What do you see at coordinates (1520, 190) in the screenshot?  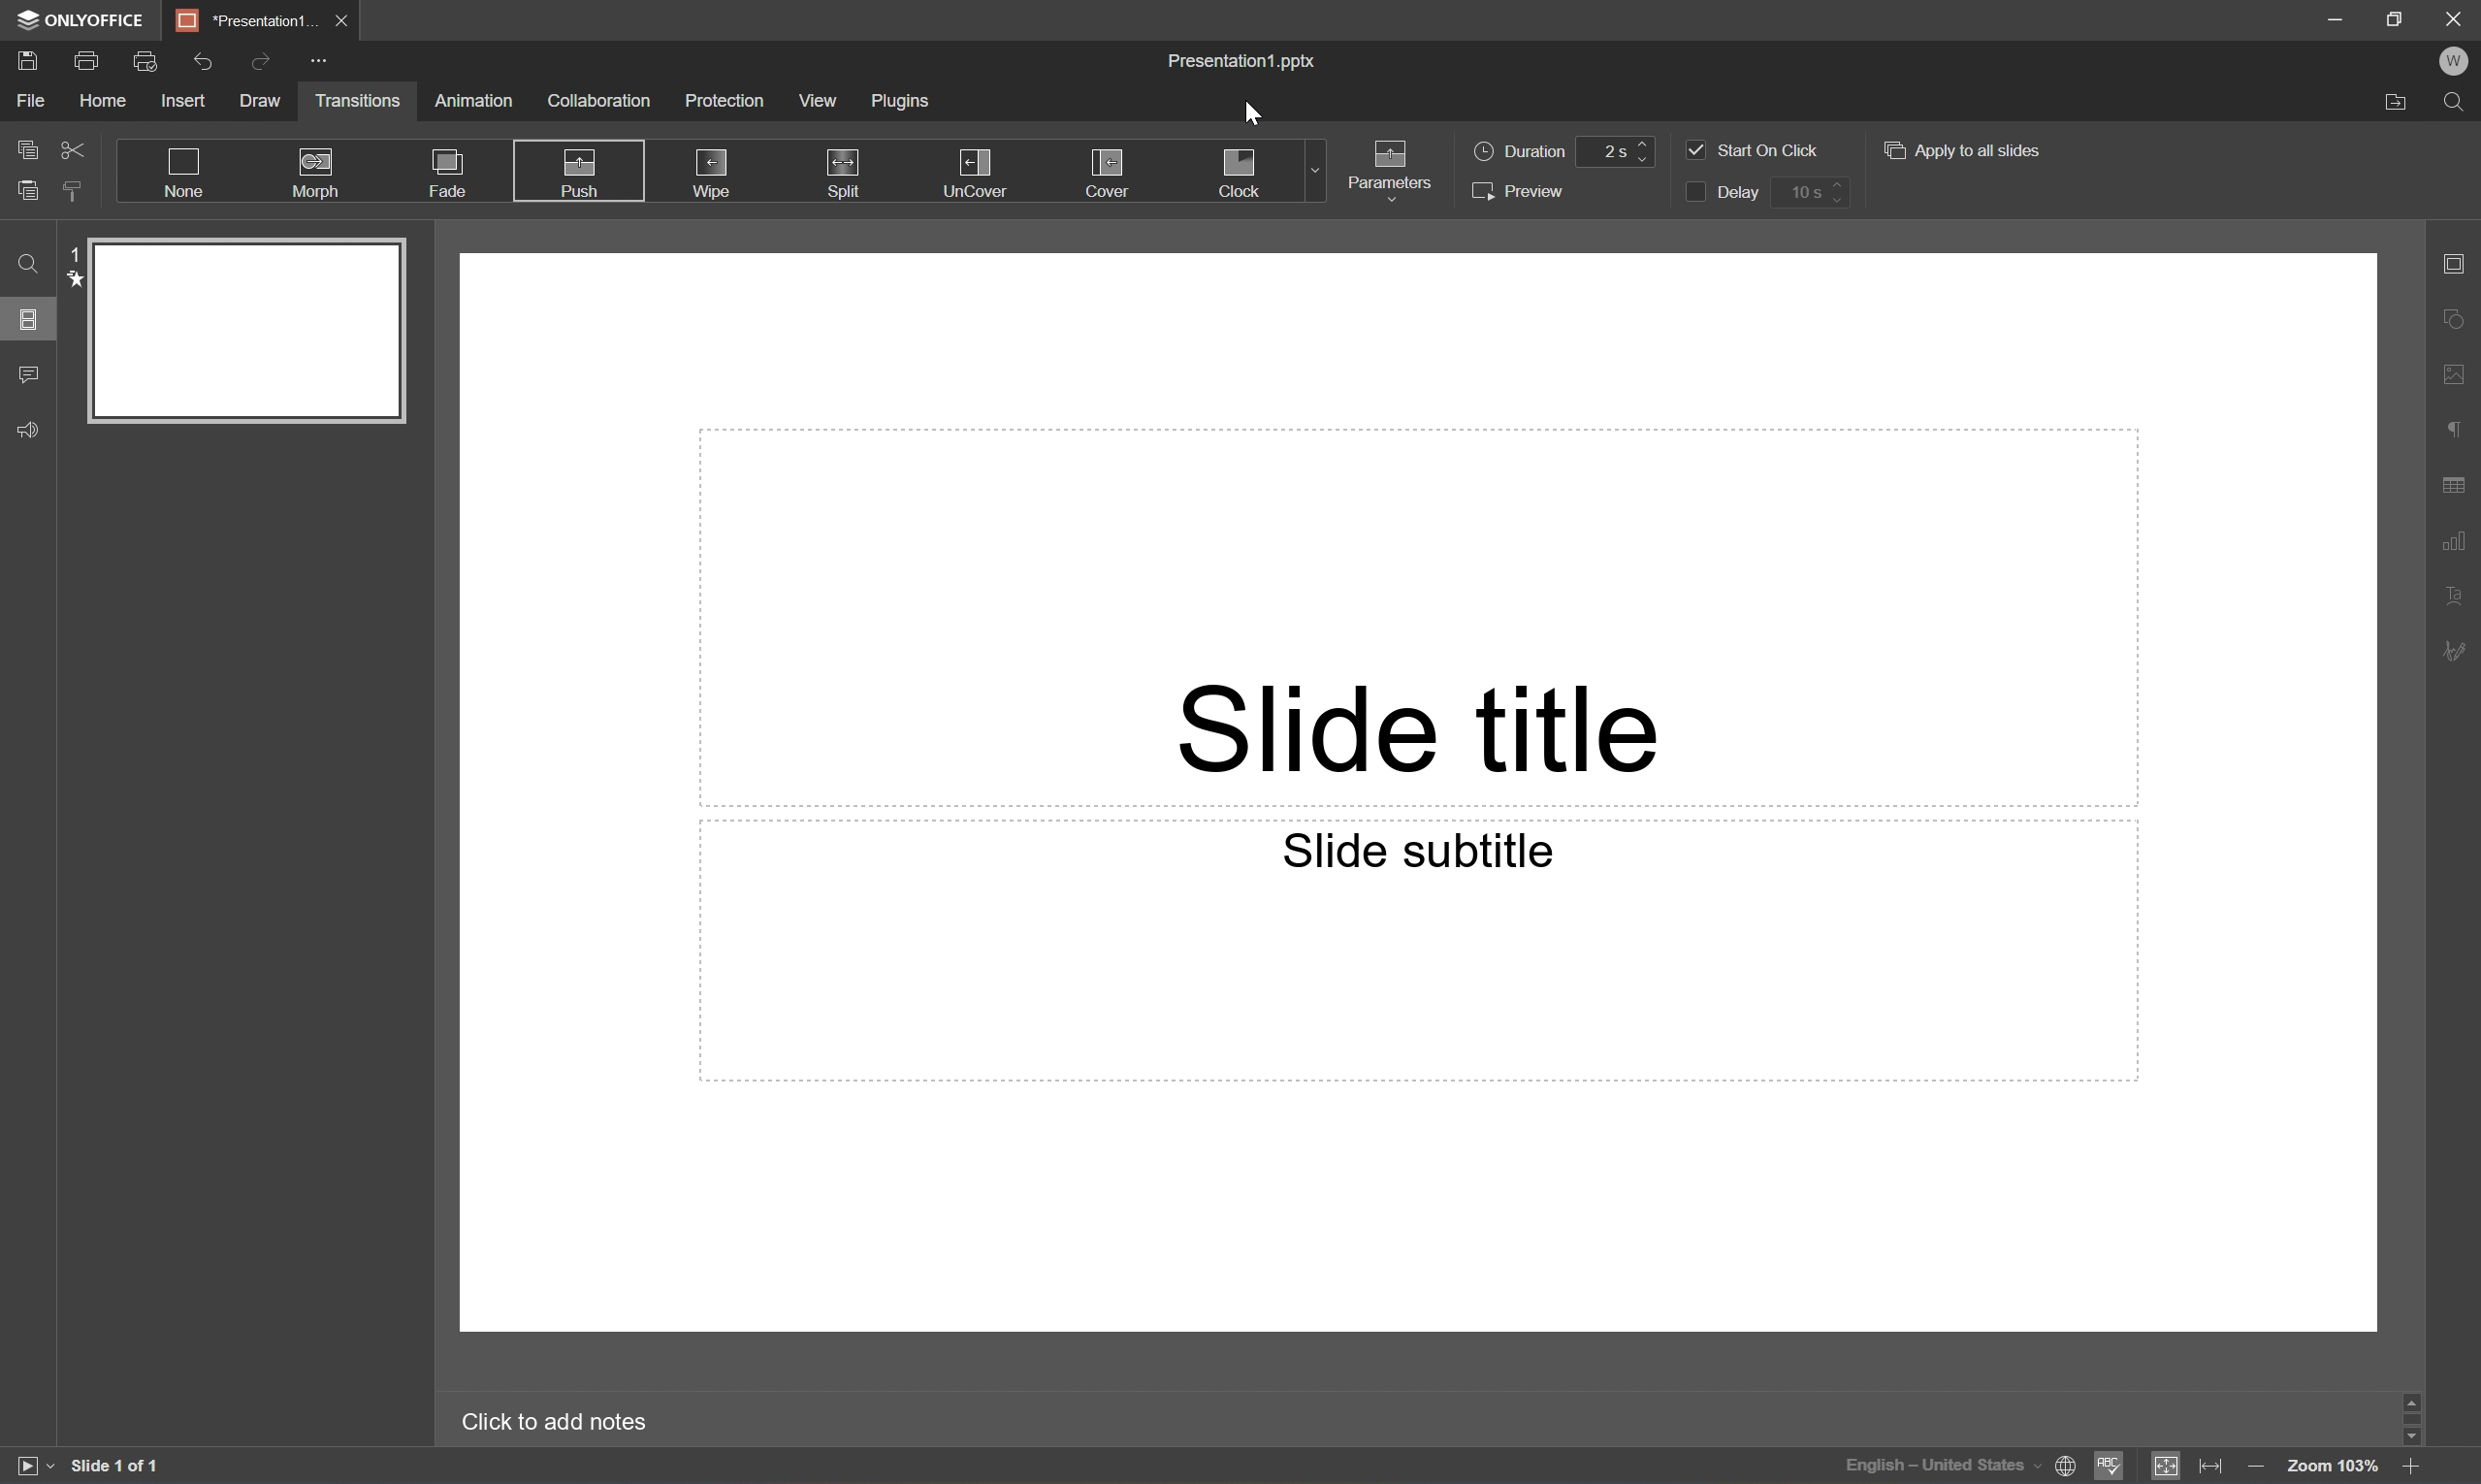 I see `Preview` at bounding box center [1520, 190].